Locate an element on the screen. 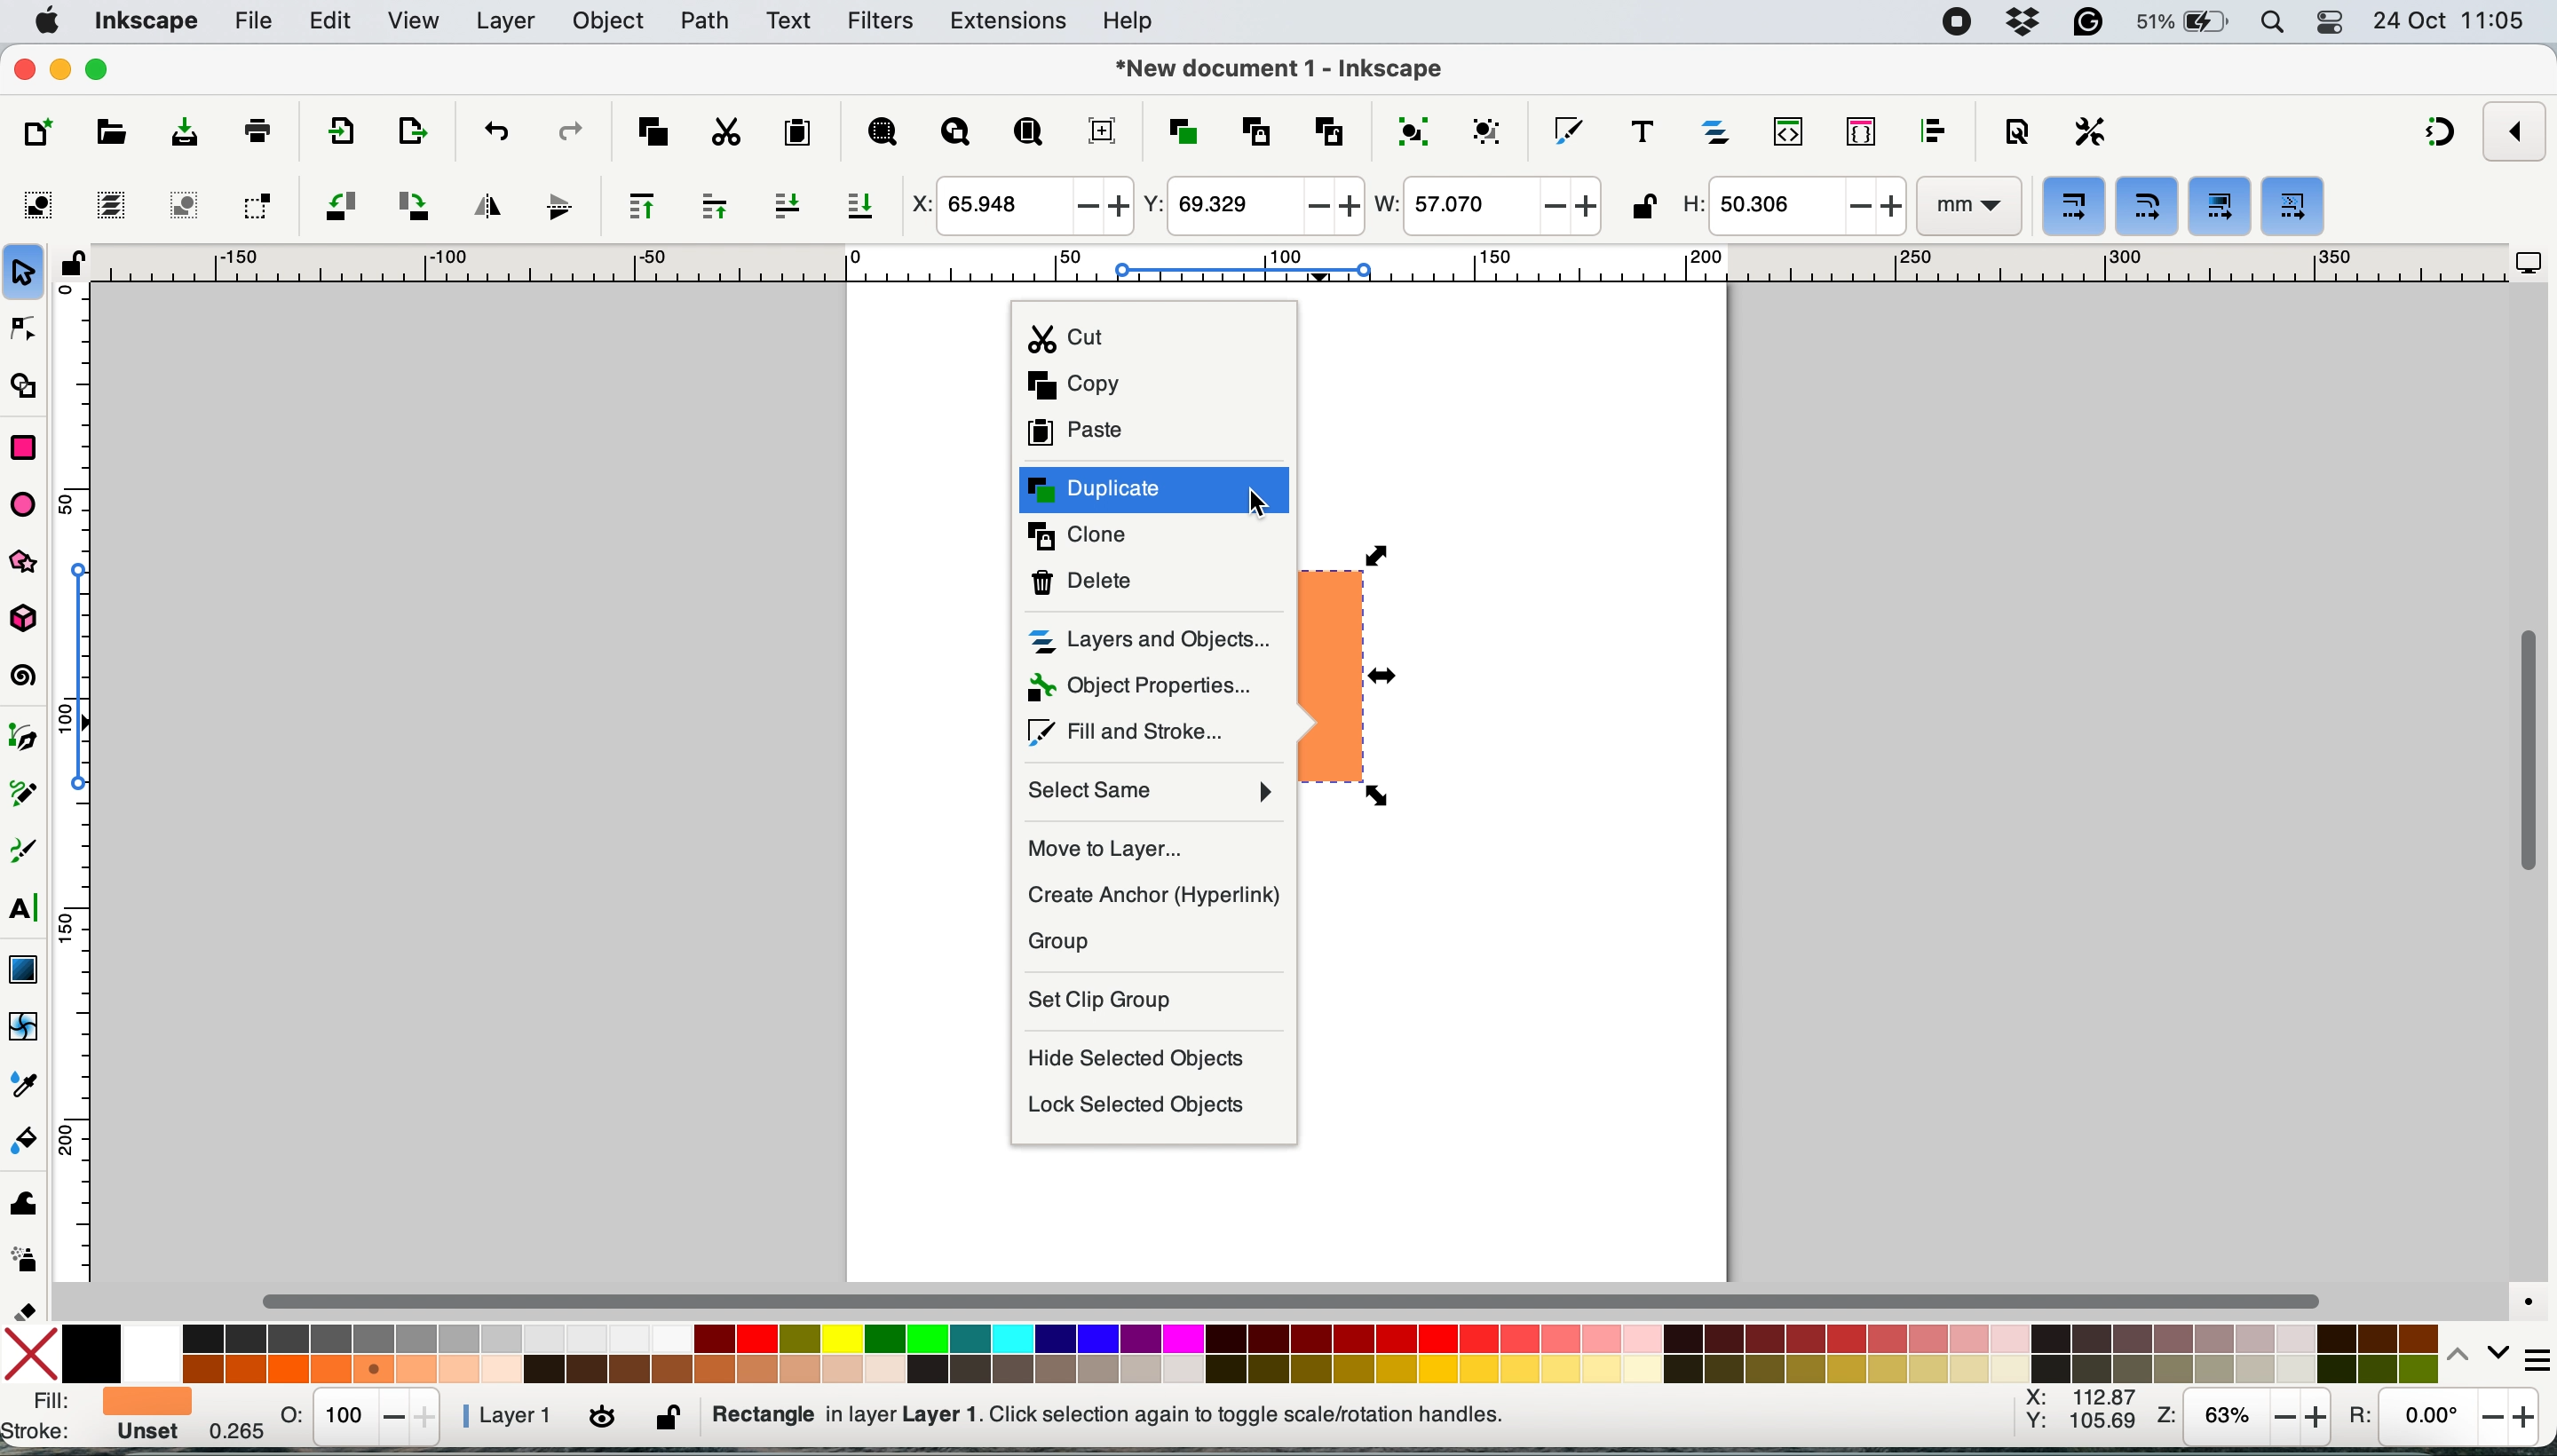 The image size is (2557, 1456). y coordinate is located at coordinates (1250, 205).